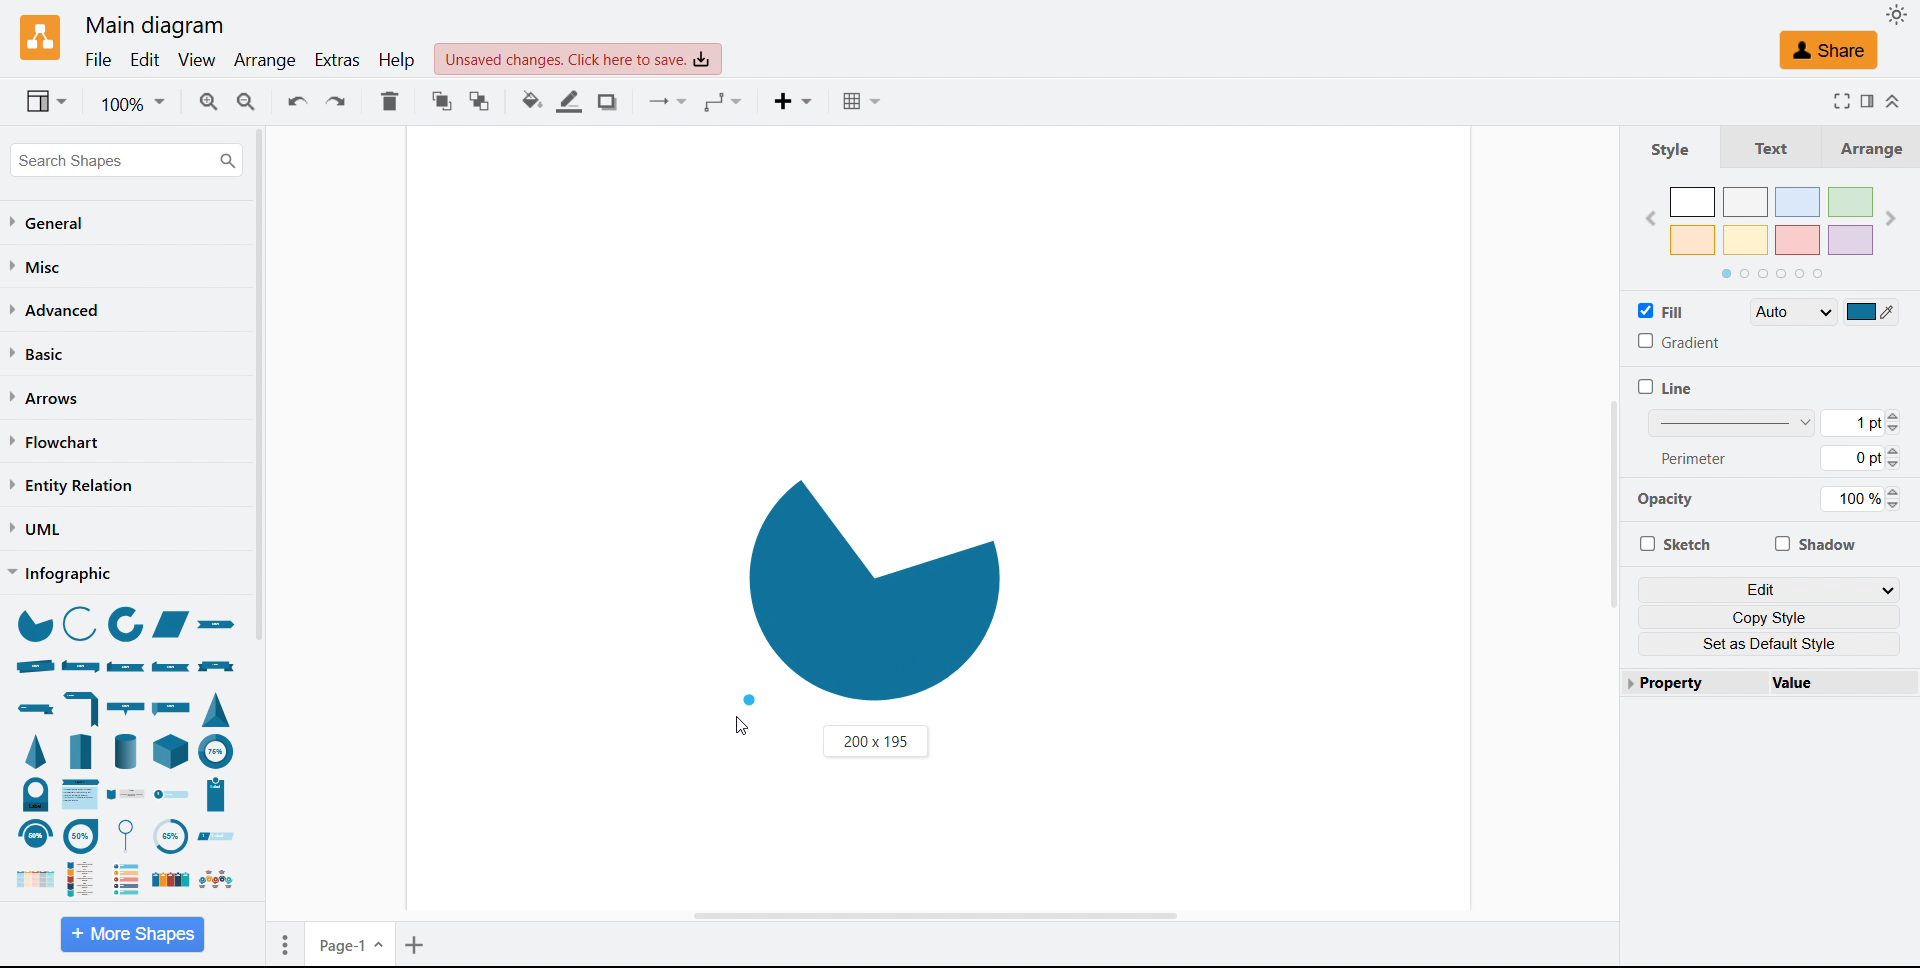 This screenshot has width=1920, height=968. Describe the element at coordinates (87, 877) in the screenshot. I see `roadmap vertical` at that location.